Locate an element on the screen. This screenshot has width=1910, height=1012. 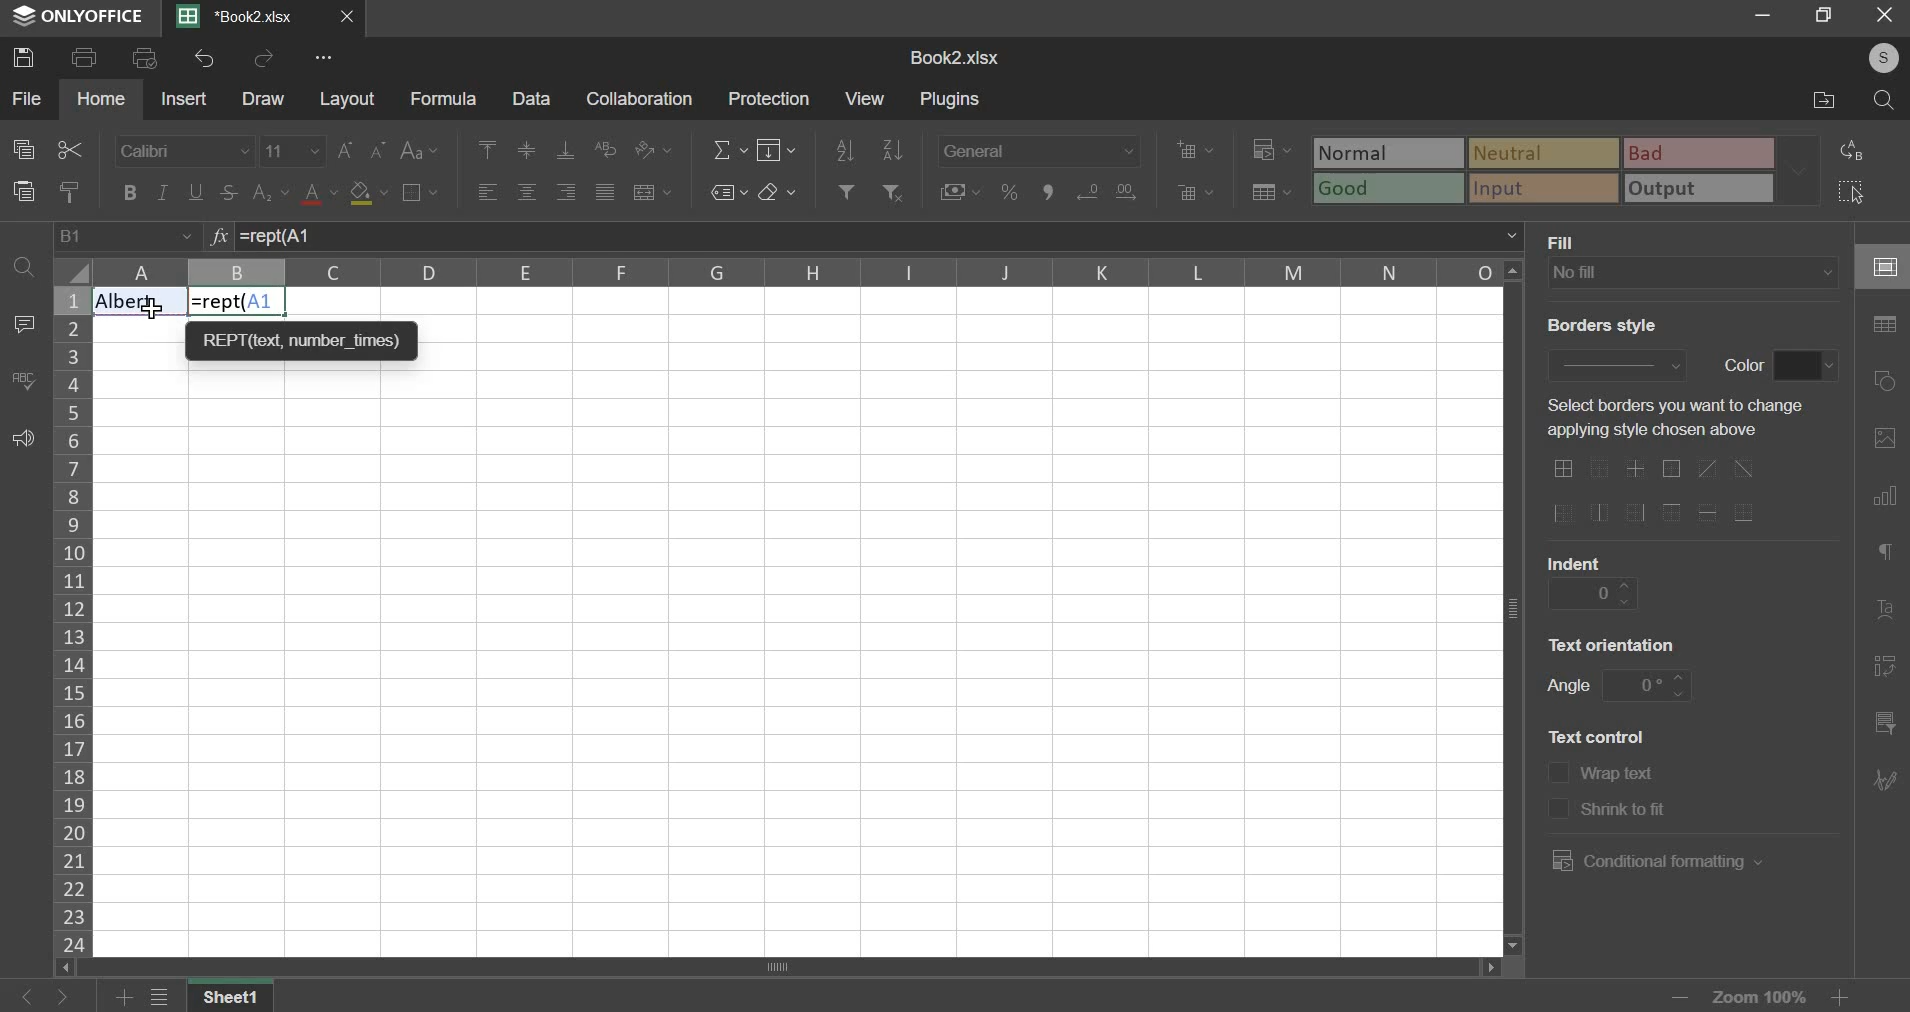
cut is located at coordinates (69, 148).